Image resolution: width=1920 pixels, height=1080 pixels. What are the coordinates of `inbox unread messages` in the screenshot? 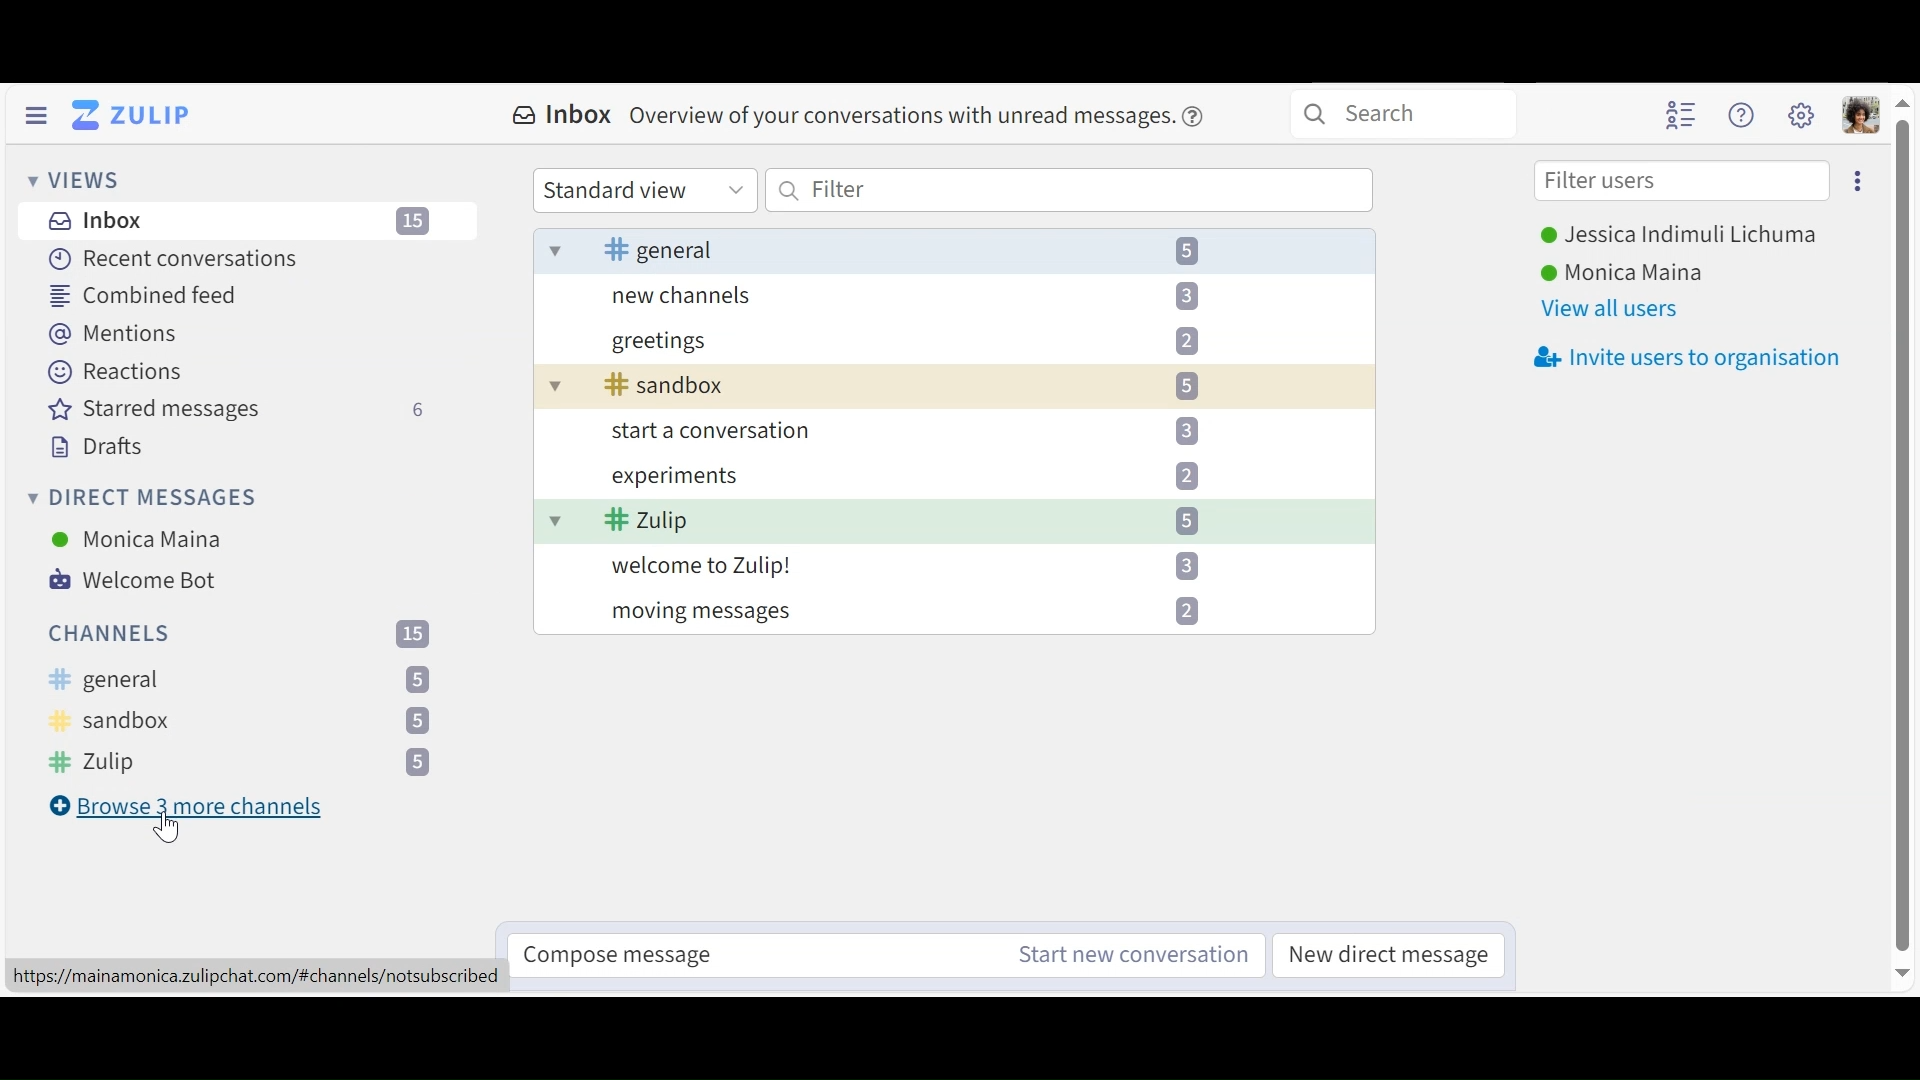 It's located at (963, 481).